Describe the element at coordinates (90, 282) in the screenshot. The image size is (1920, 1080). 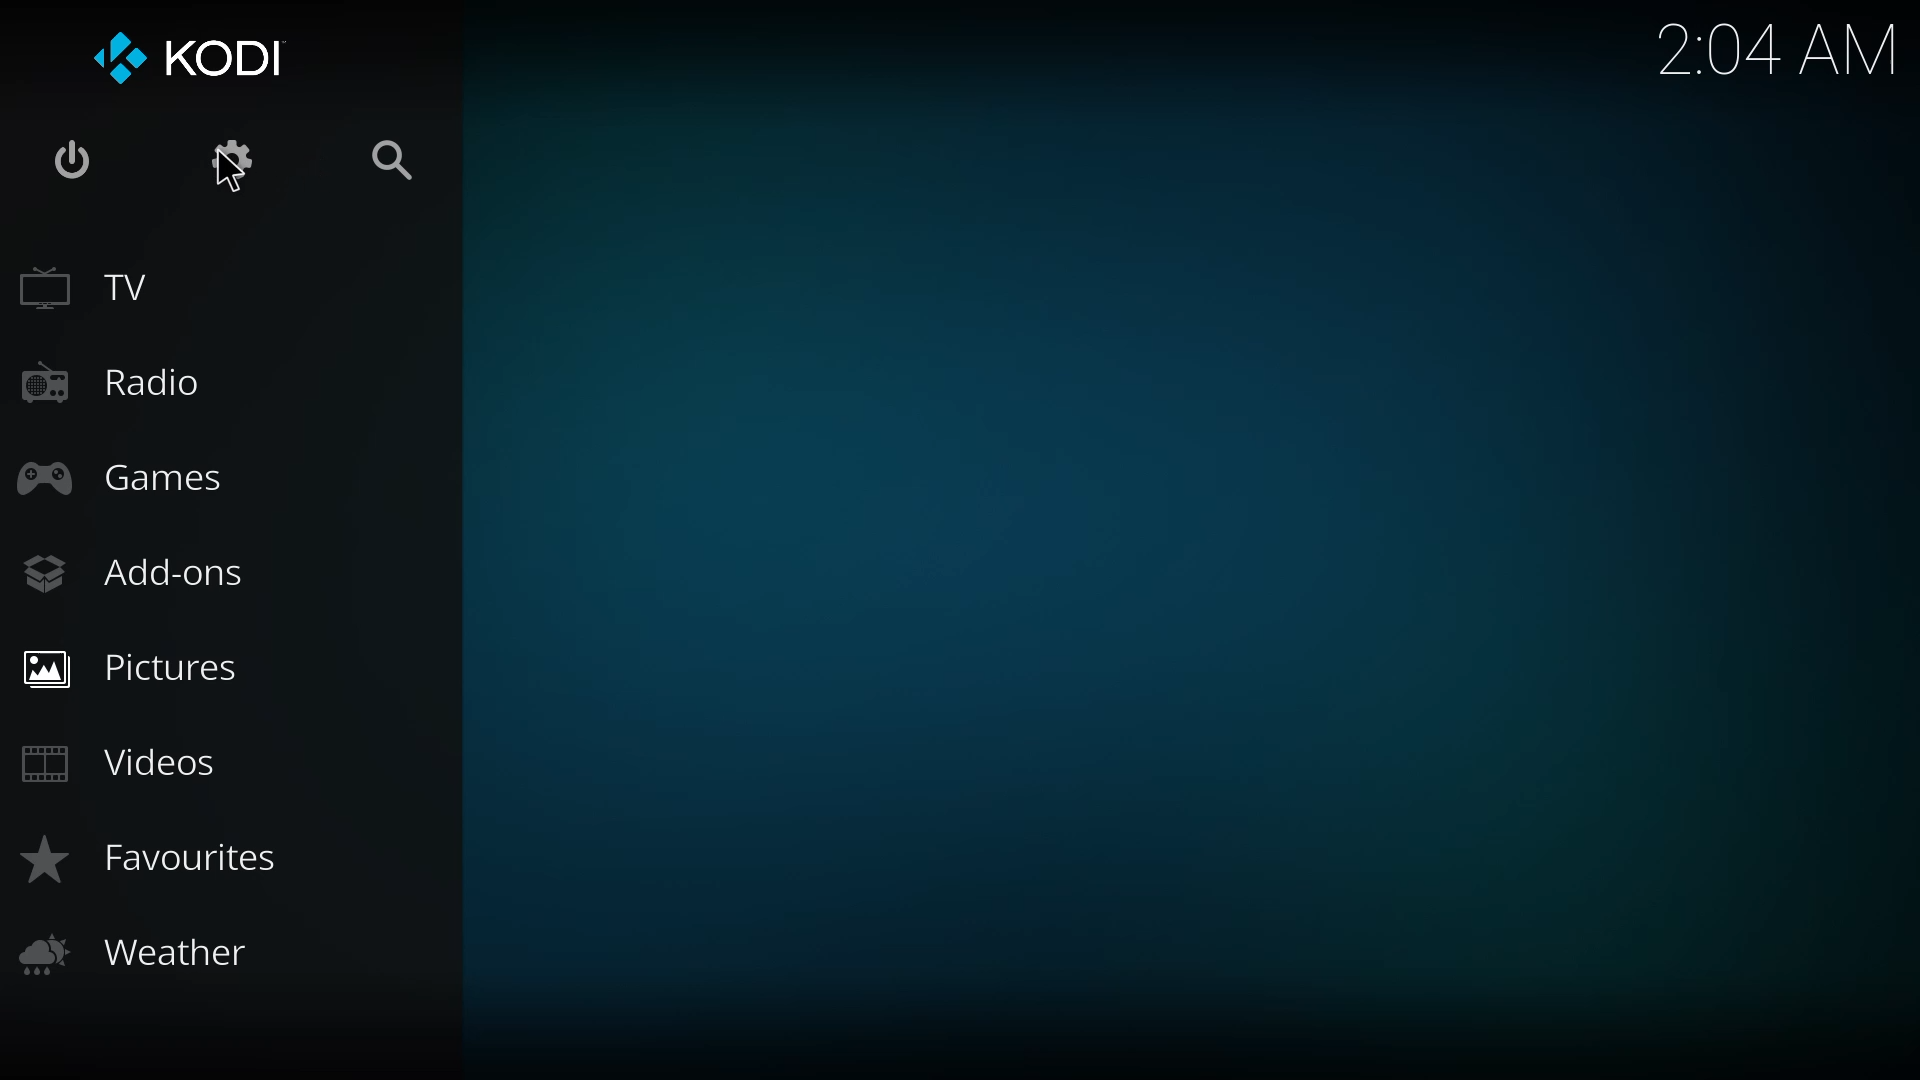
I see `tv` at that location.